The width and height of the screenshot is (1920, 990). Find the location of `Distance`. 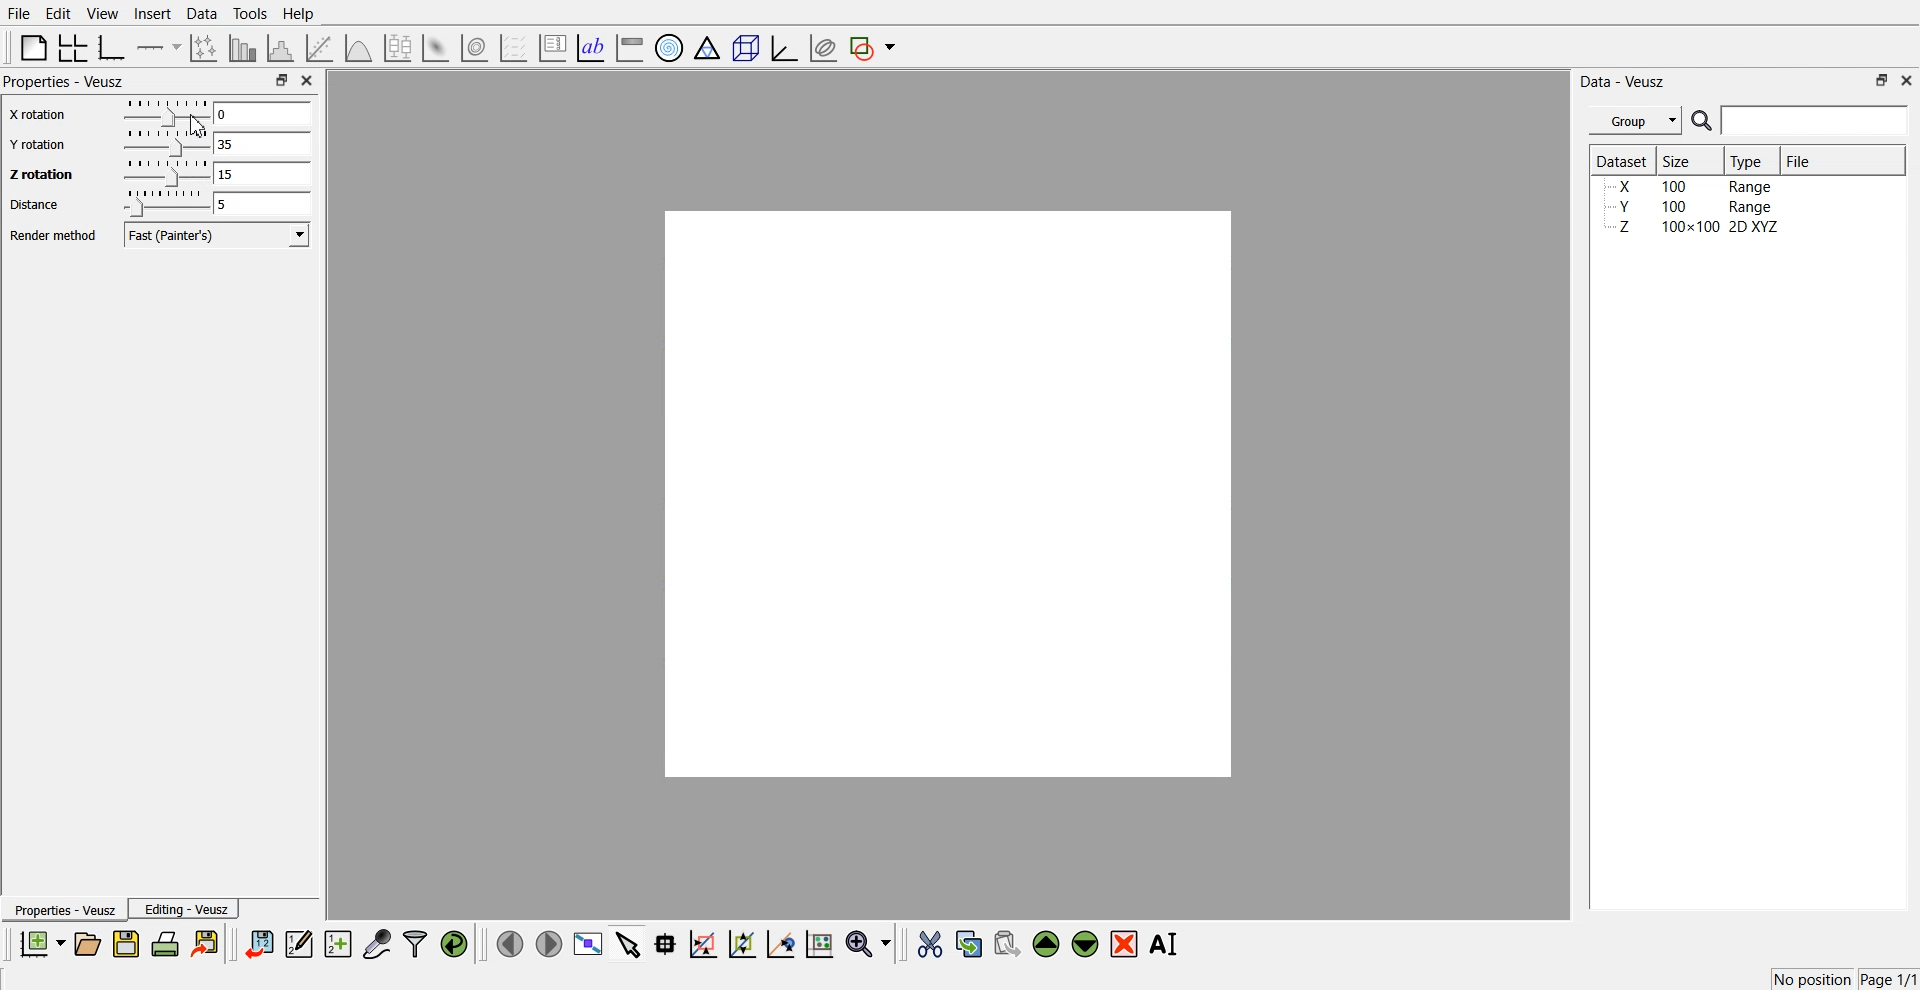

Distance is located at coordinates (34, 204).